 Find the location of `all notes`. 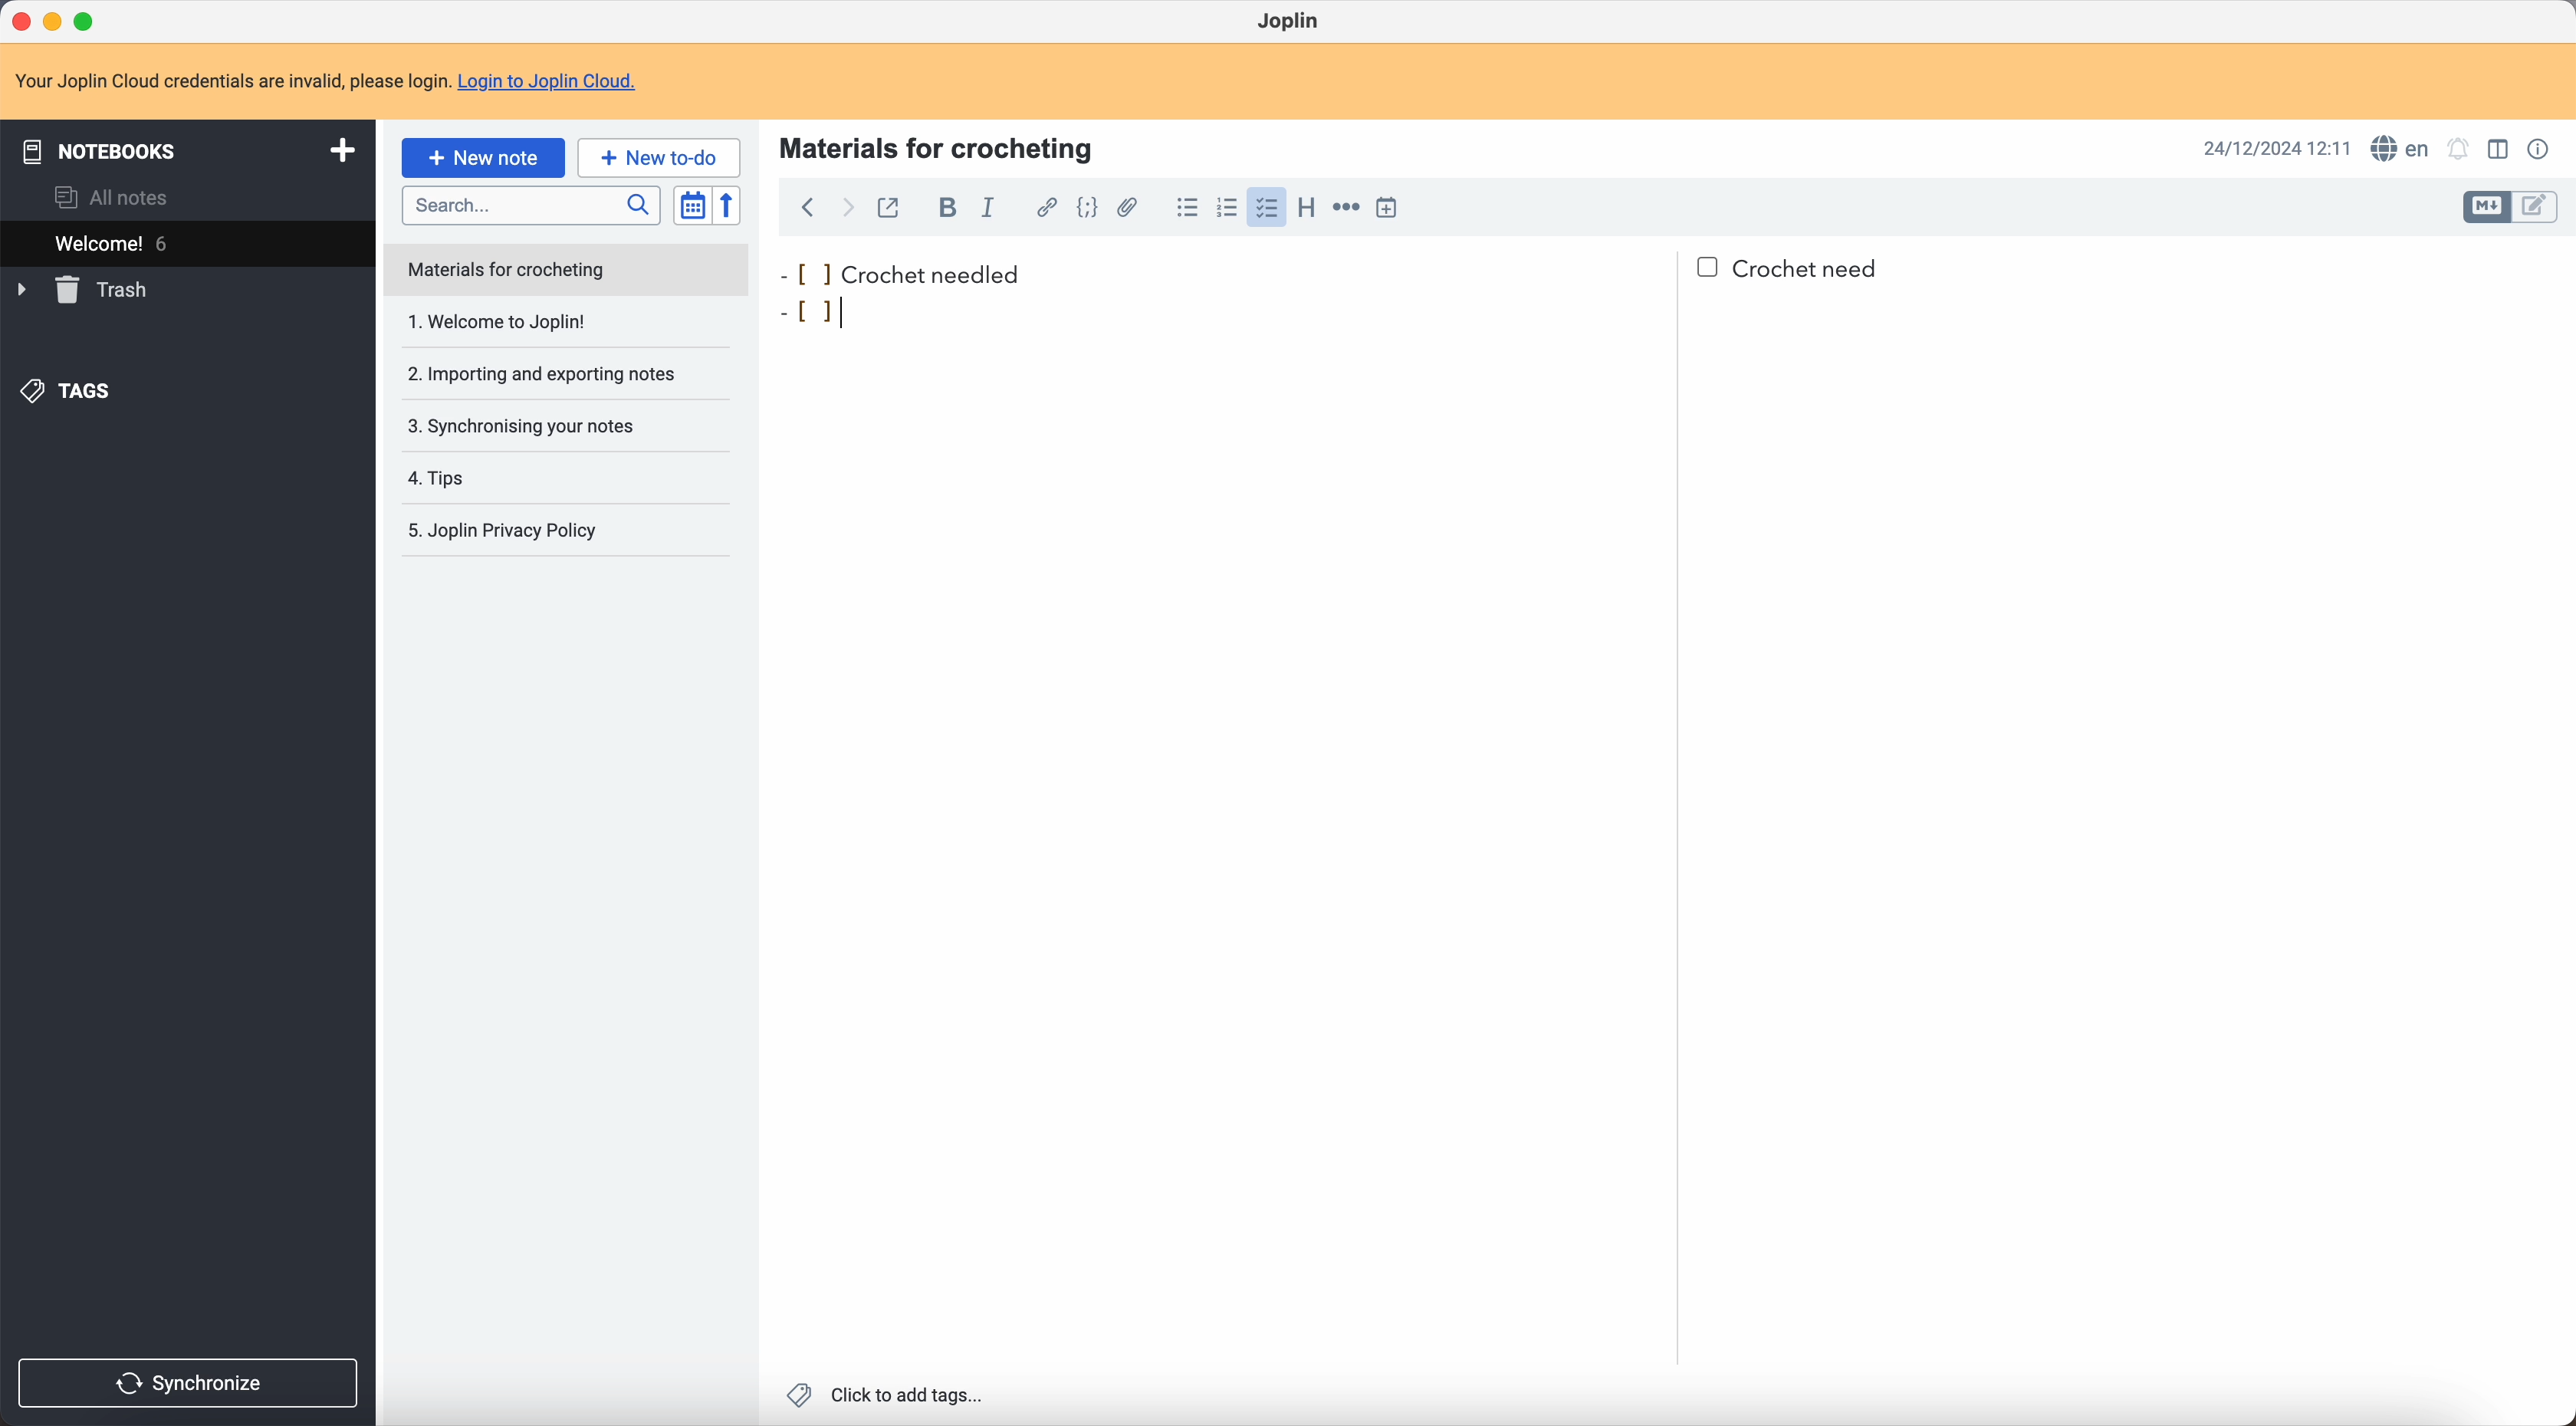

all notes is located at coordinates (118, 197).